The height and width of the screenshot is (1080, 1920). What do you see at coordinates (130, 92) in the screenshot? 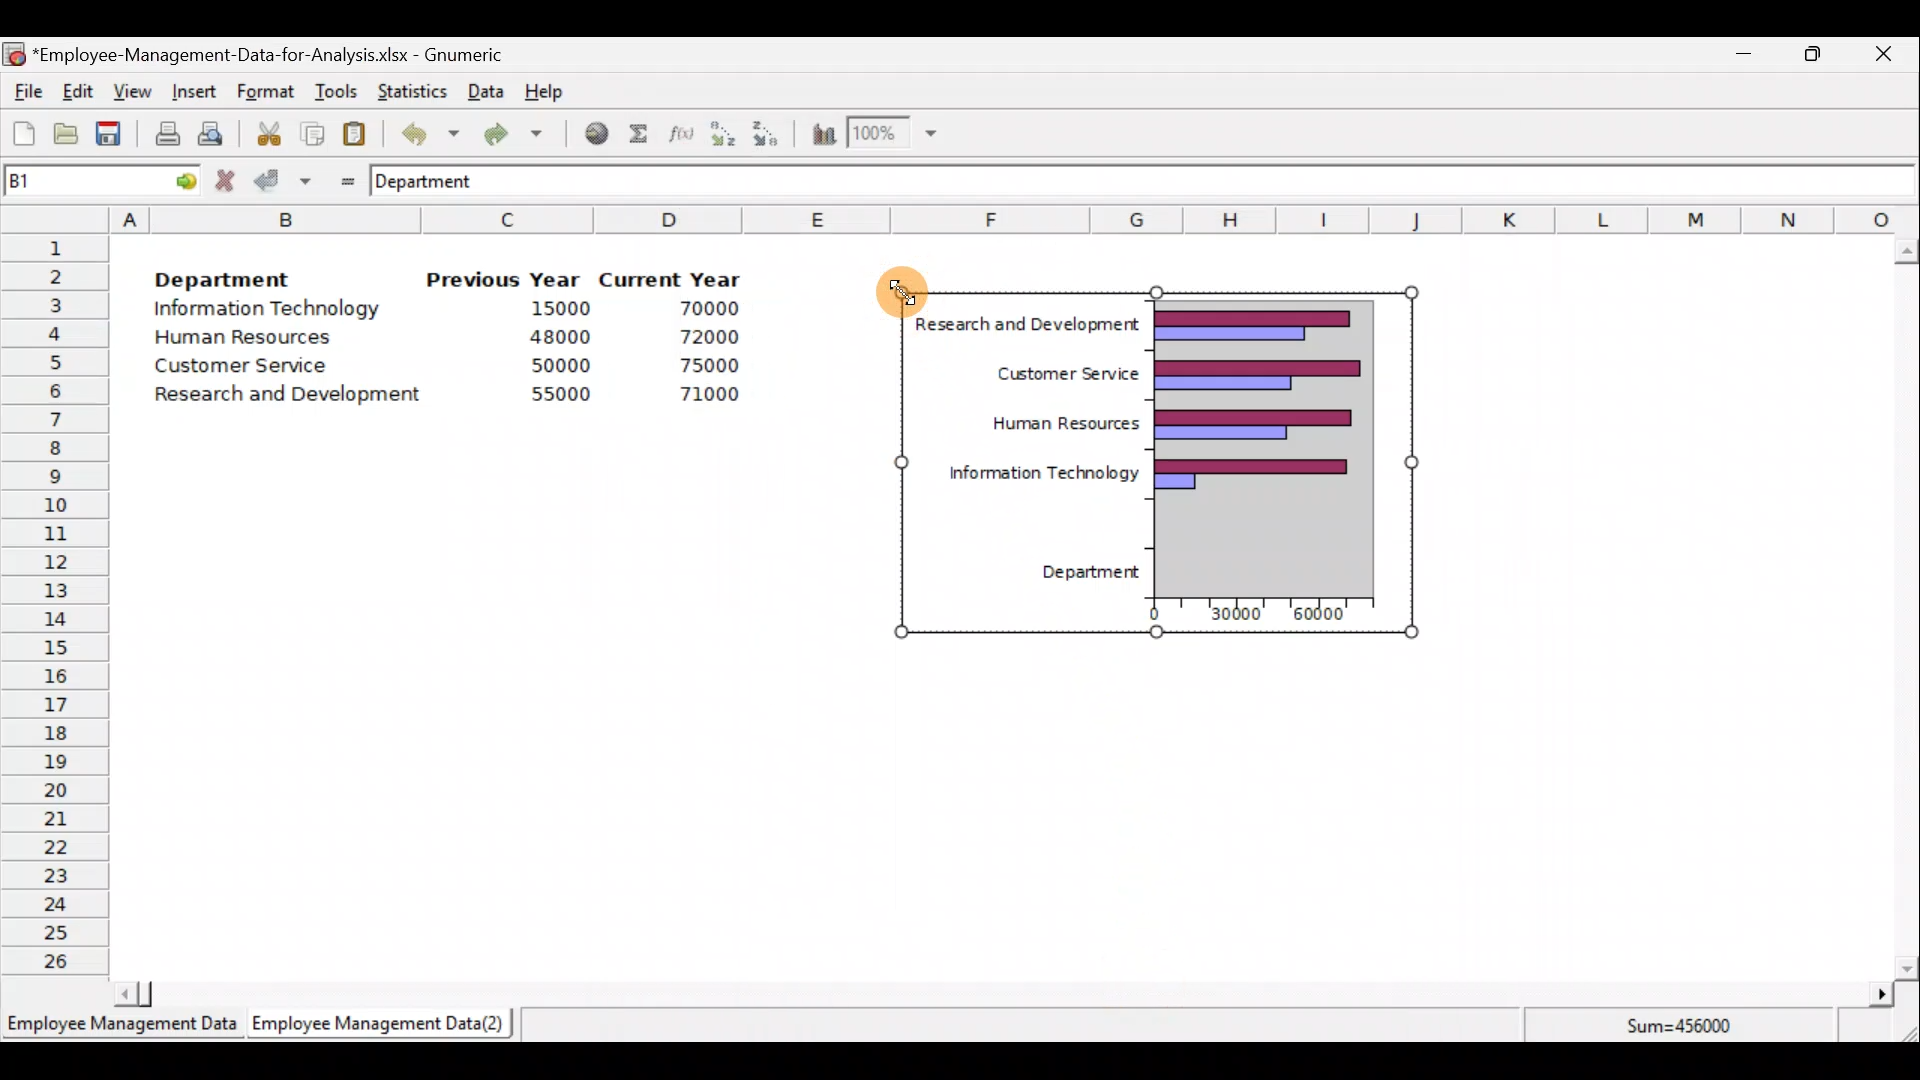
I see `View` at bounding box center [130, 92].